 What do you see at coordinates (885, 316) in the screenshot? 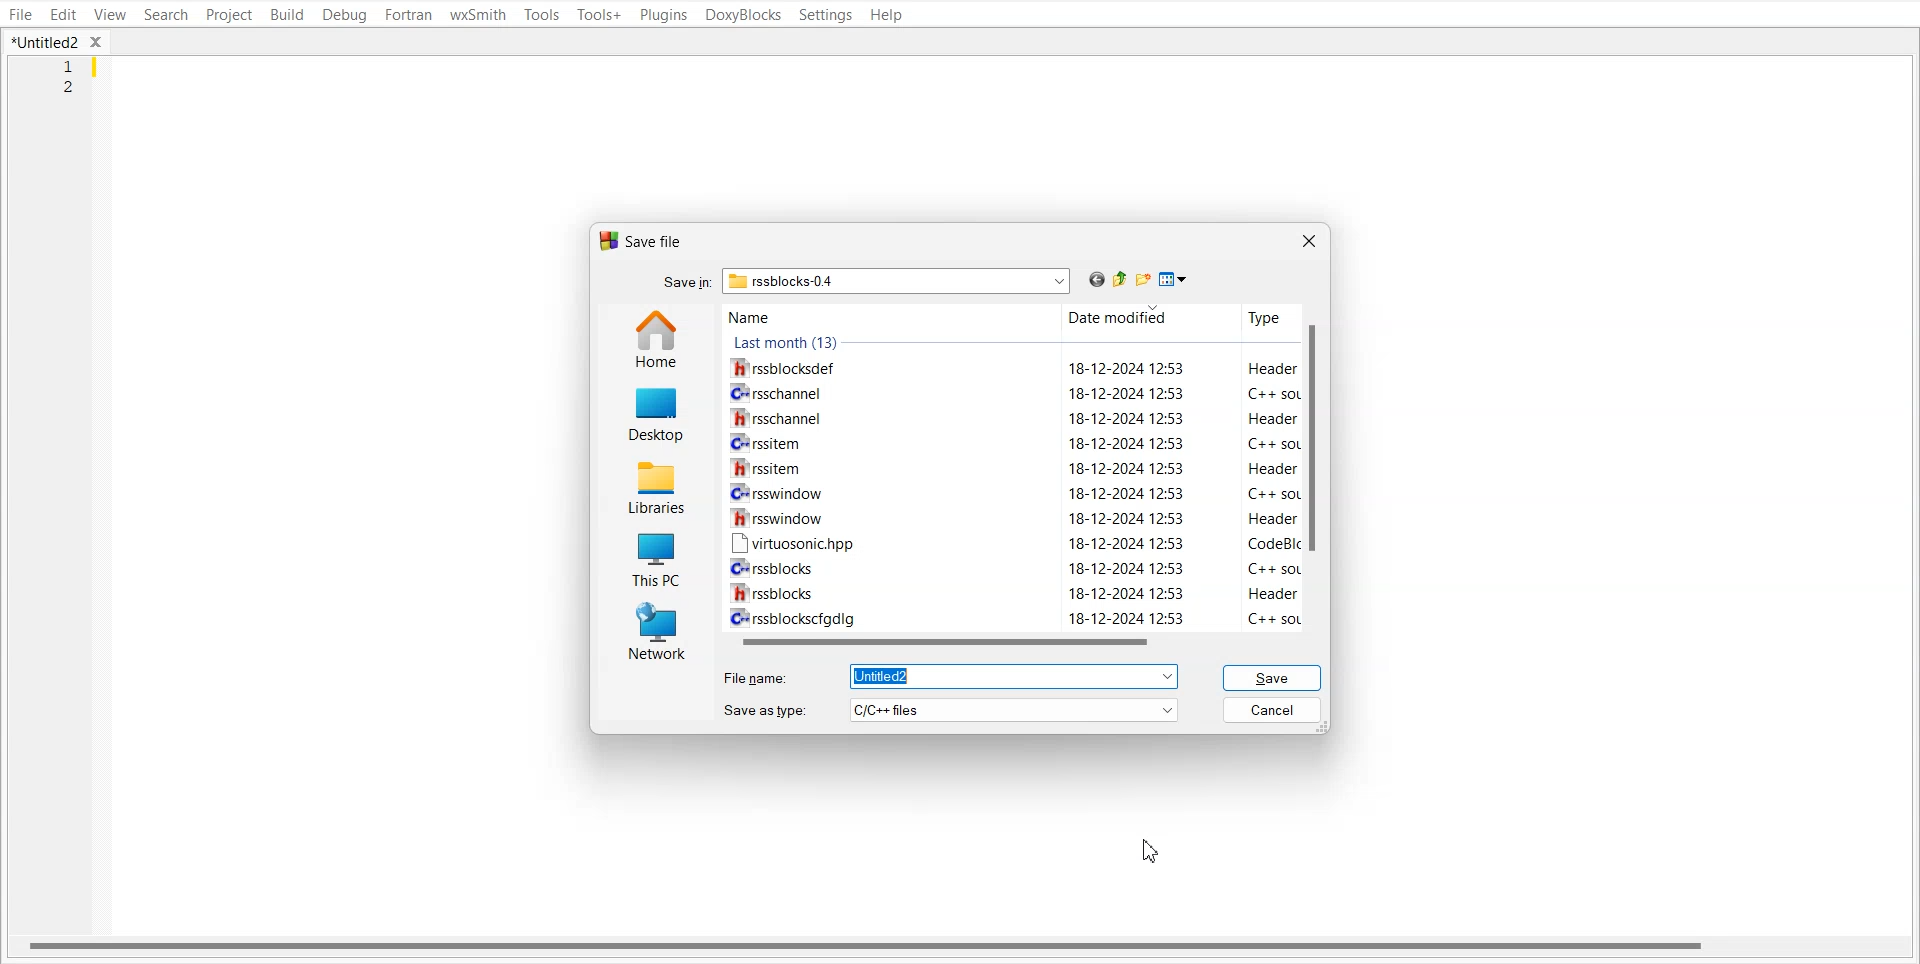
I see `Name` at bounding box center [885, 316].